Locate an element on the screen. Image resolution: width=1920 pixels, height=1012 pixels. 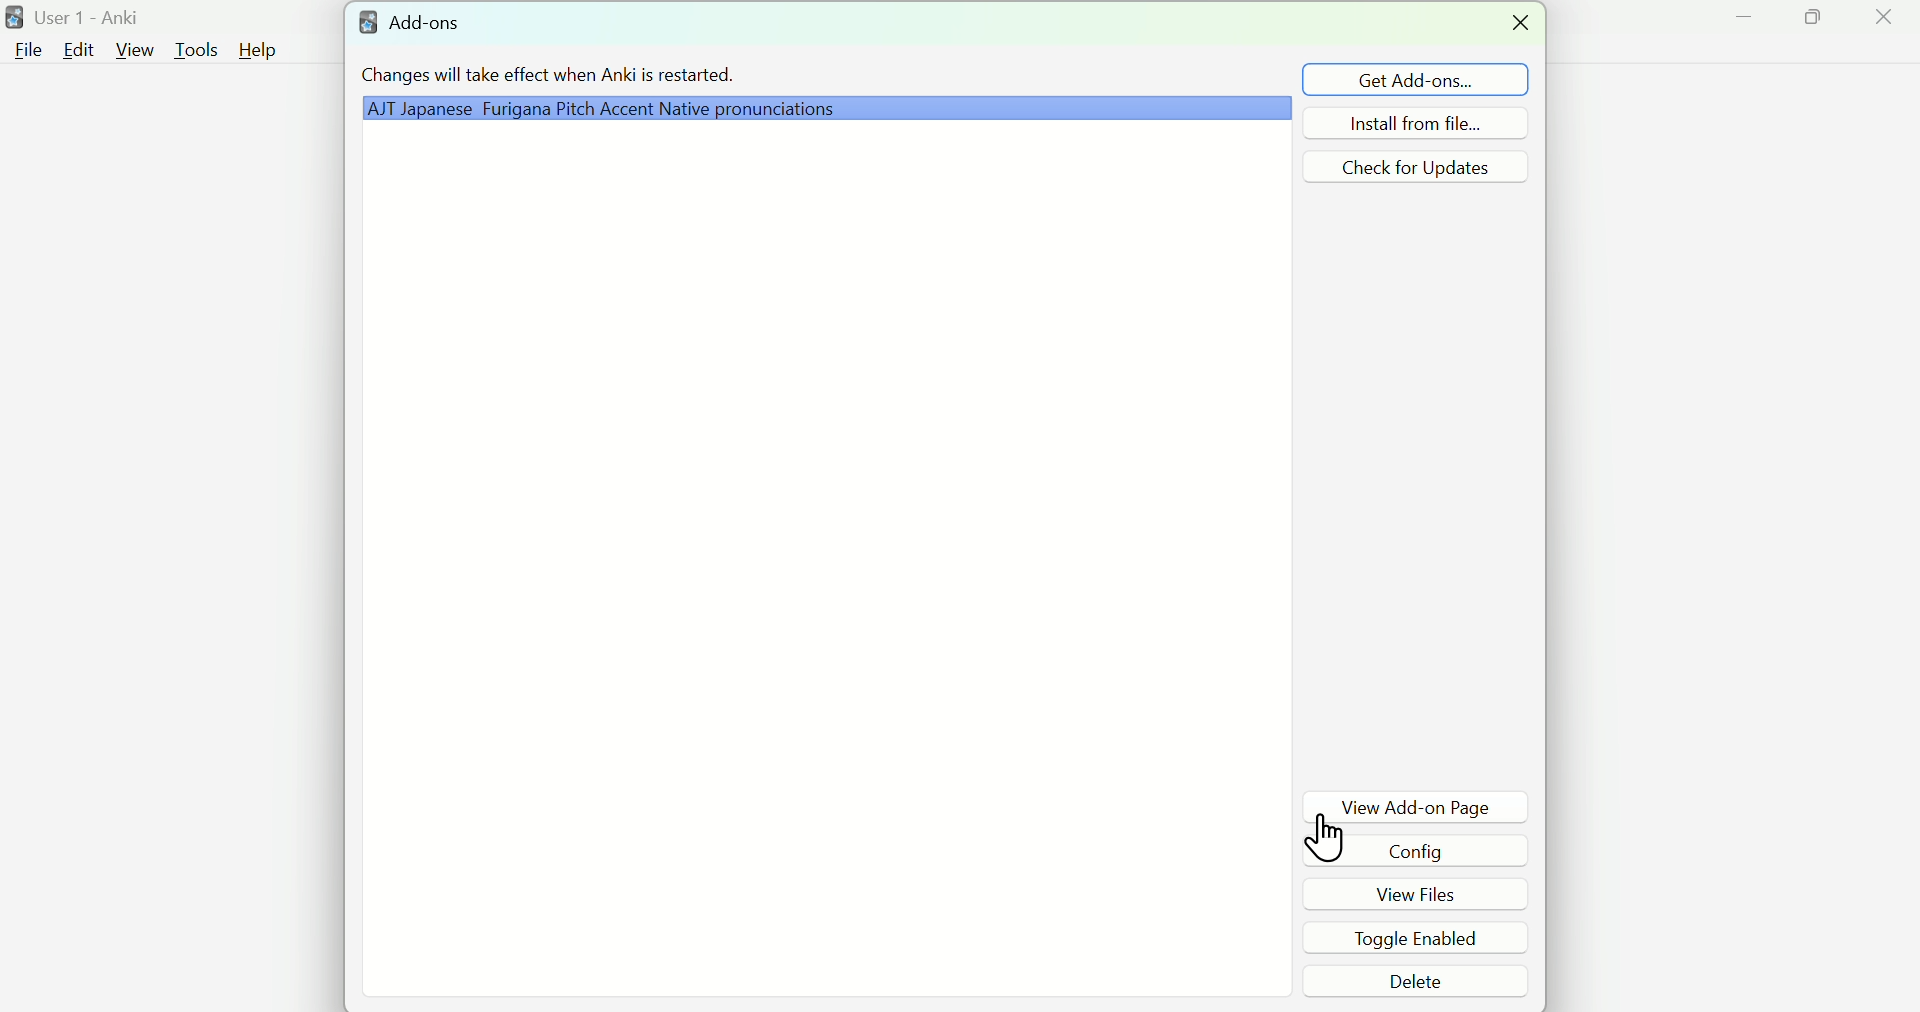
Changes will take effect when Anki is restarted is located at coordinates (558, 77).